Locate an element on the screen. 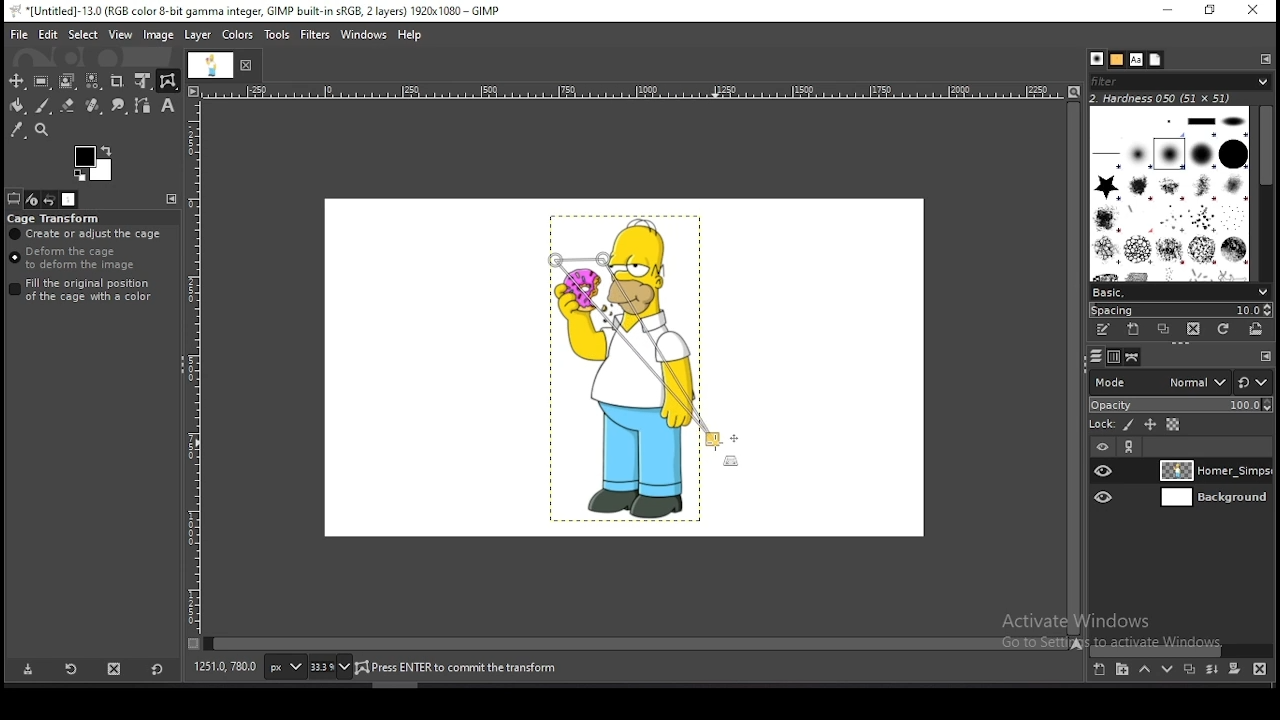 This screenshot has width=1280, height=720. layer visibility on/off is located at coordinates (1105, 471).